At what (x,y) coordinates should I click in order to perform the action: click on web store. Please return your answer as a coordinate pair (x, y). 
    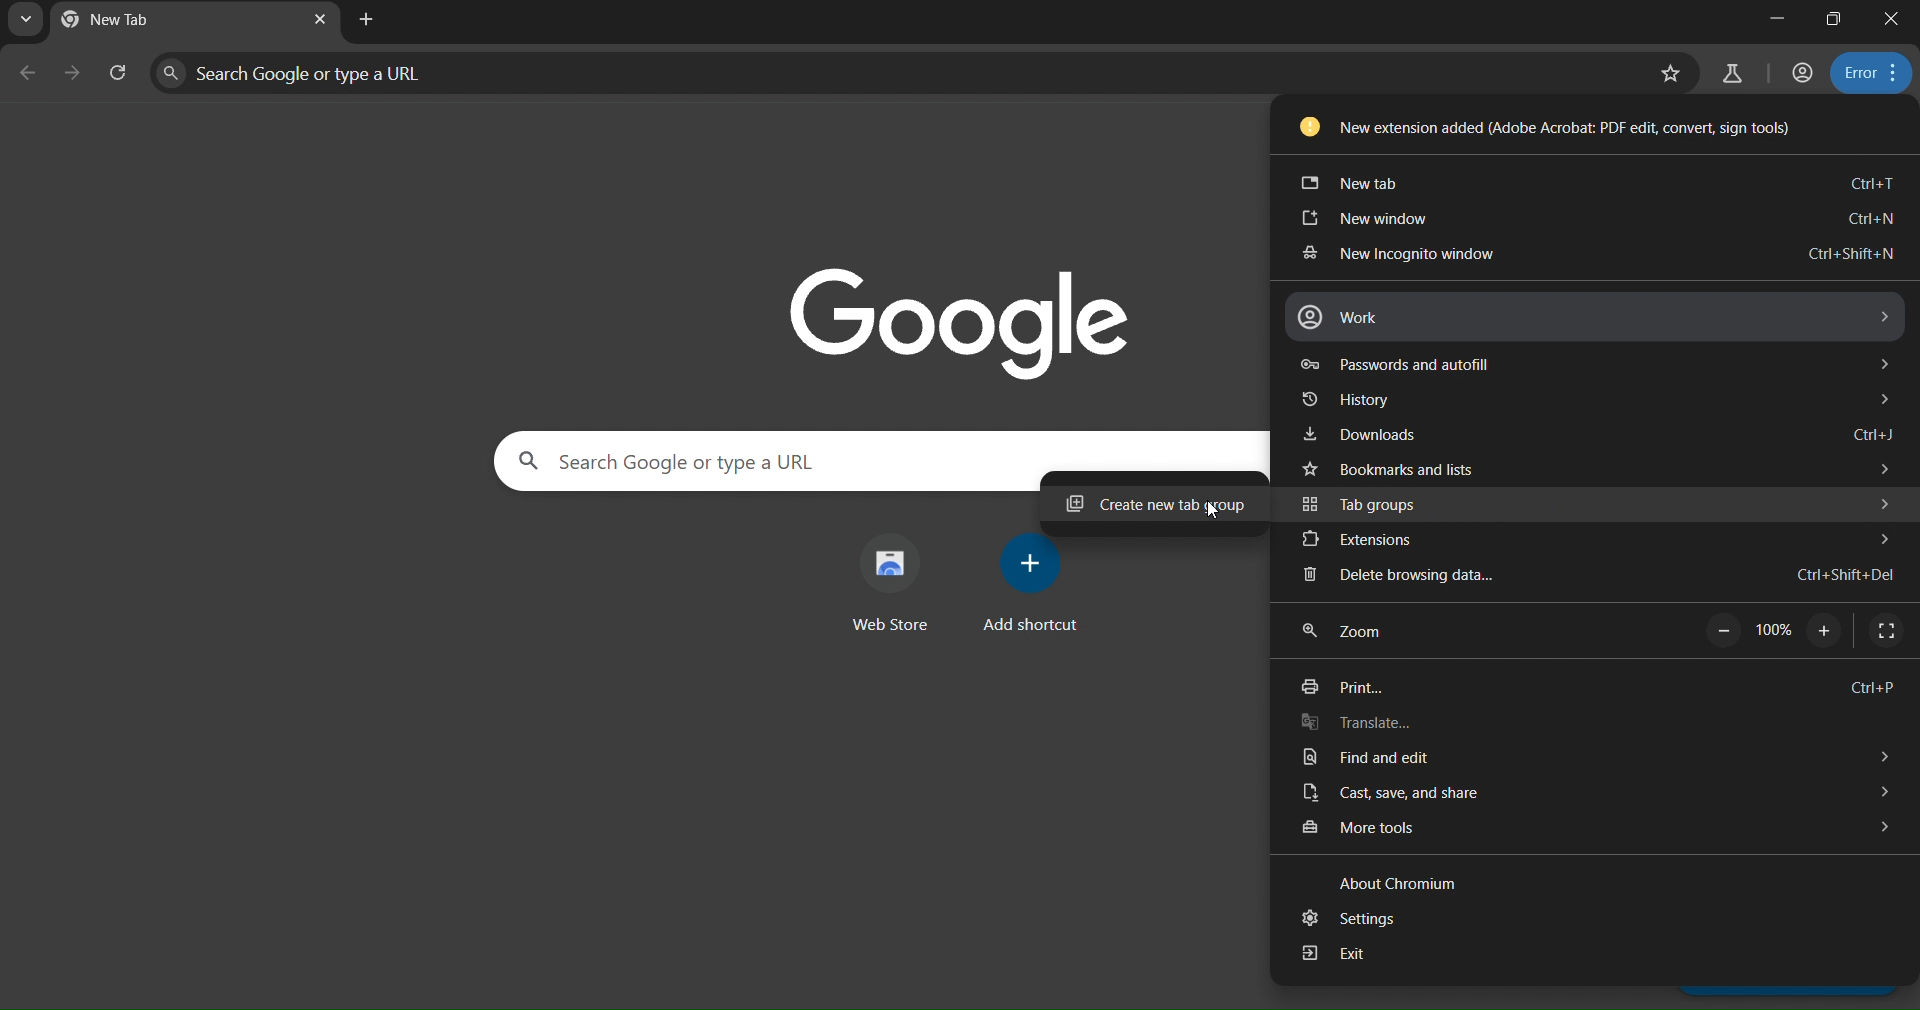
    Looking at the image, I should click on (893, 581).